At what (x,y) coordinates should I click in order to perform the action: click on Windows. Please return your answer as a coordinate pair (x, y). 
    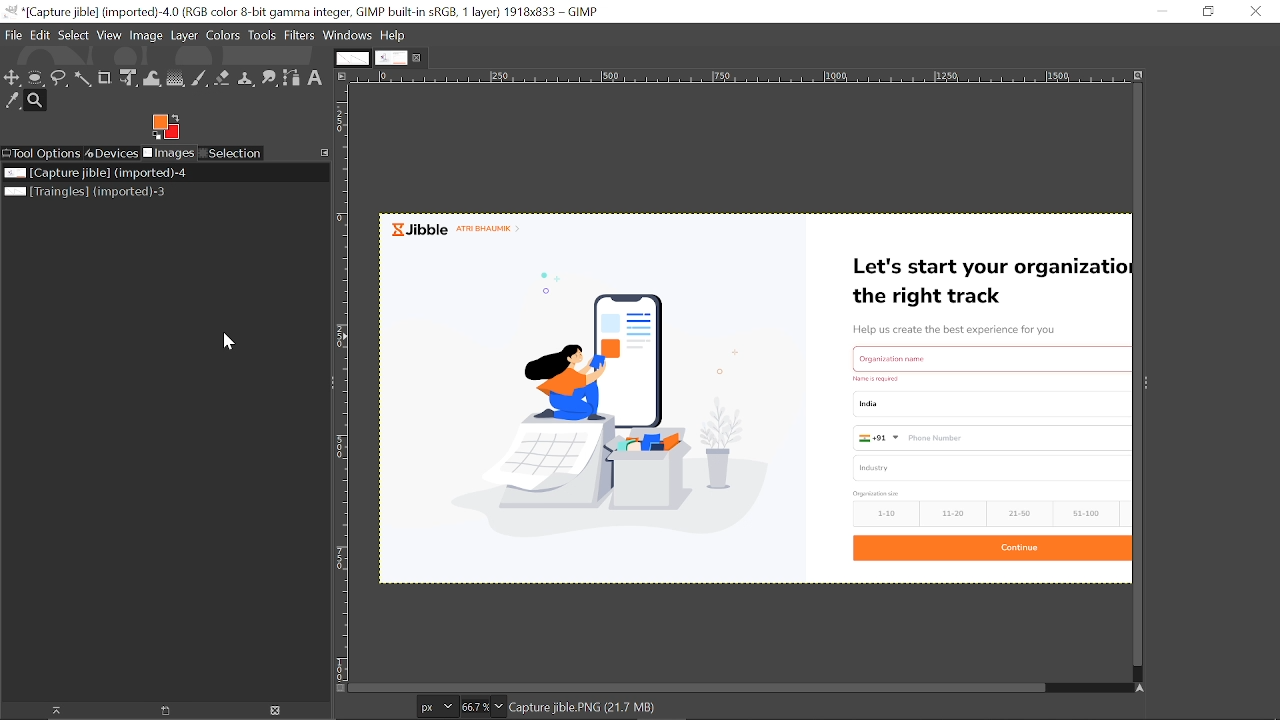
    Looking at the image, I should click on (346, 36).